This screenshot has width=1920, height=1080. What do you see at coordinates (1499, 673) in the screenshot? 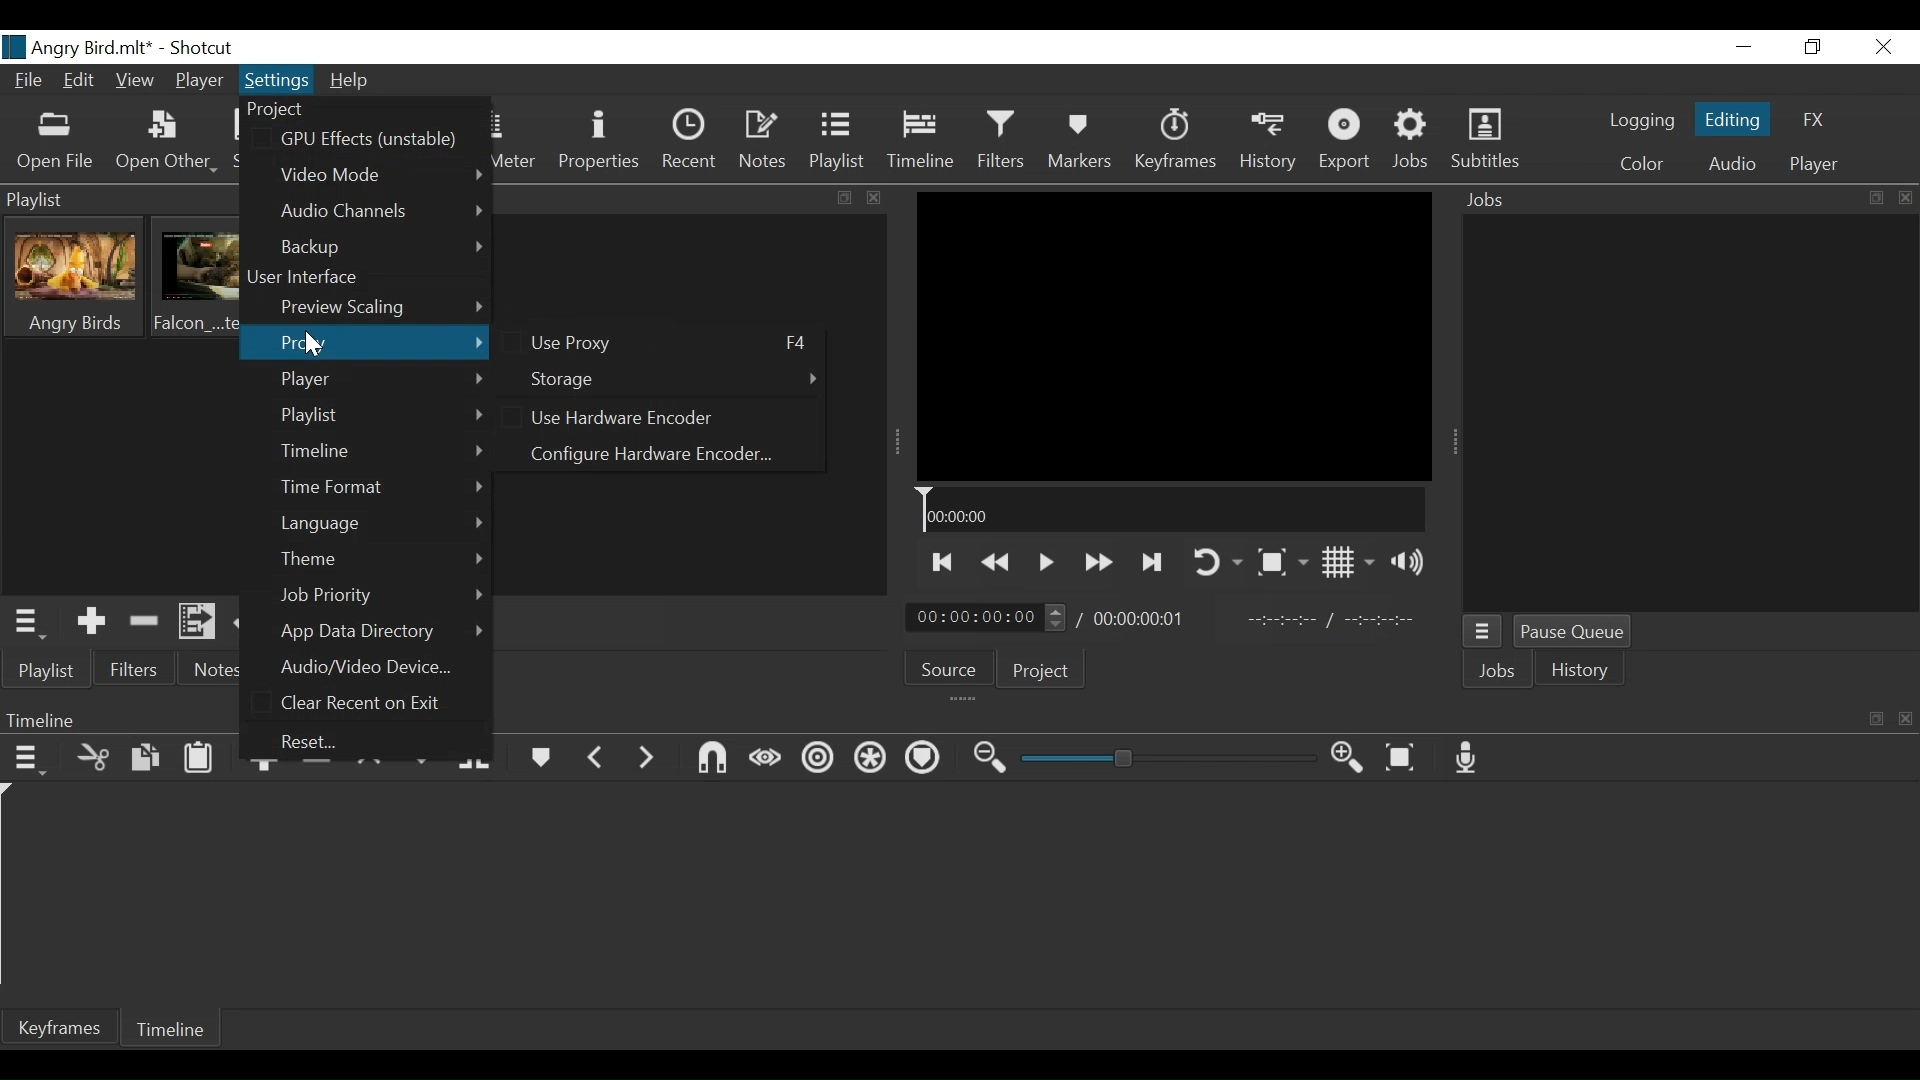
I see `Jobs` at bounding box center [1499, 673].